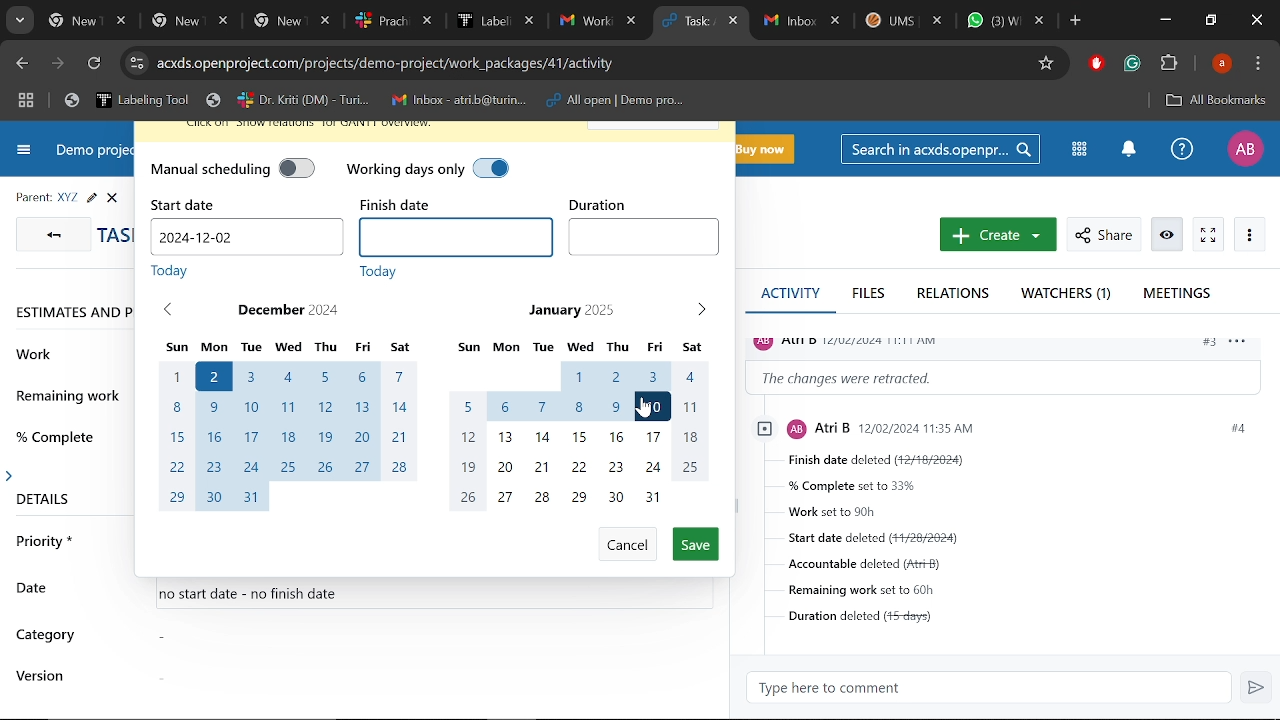 The image size is (1280, 720). Describe the element at coordinates (1260, 64) in the screenshot. I see `Control and customize chrome` at that location.